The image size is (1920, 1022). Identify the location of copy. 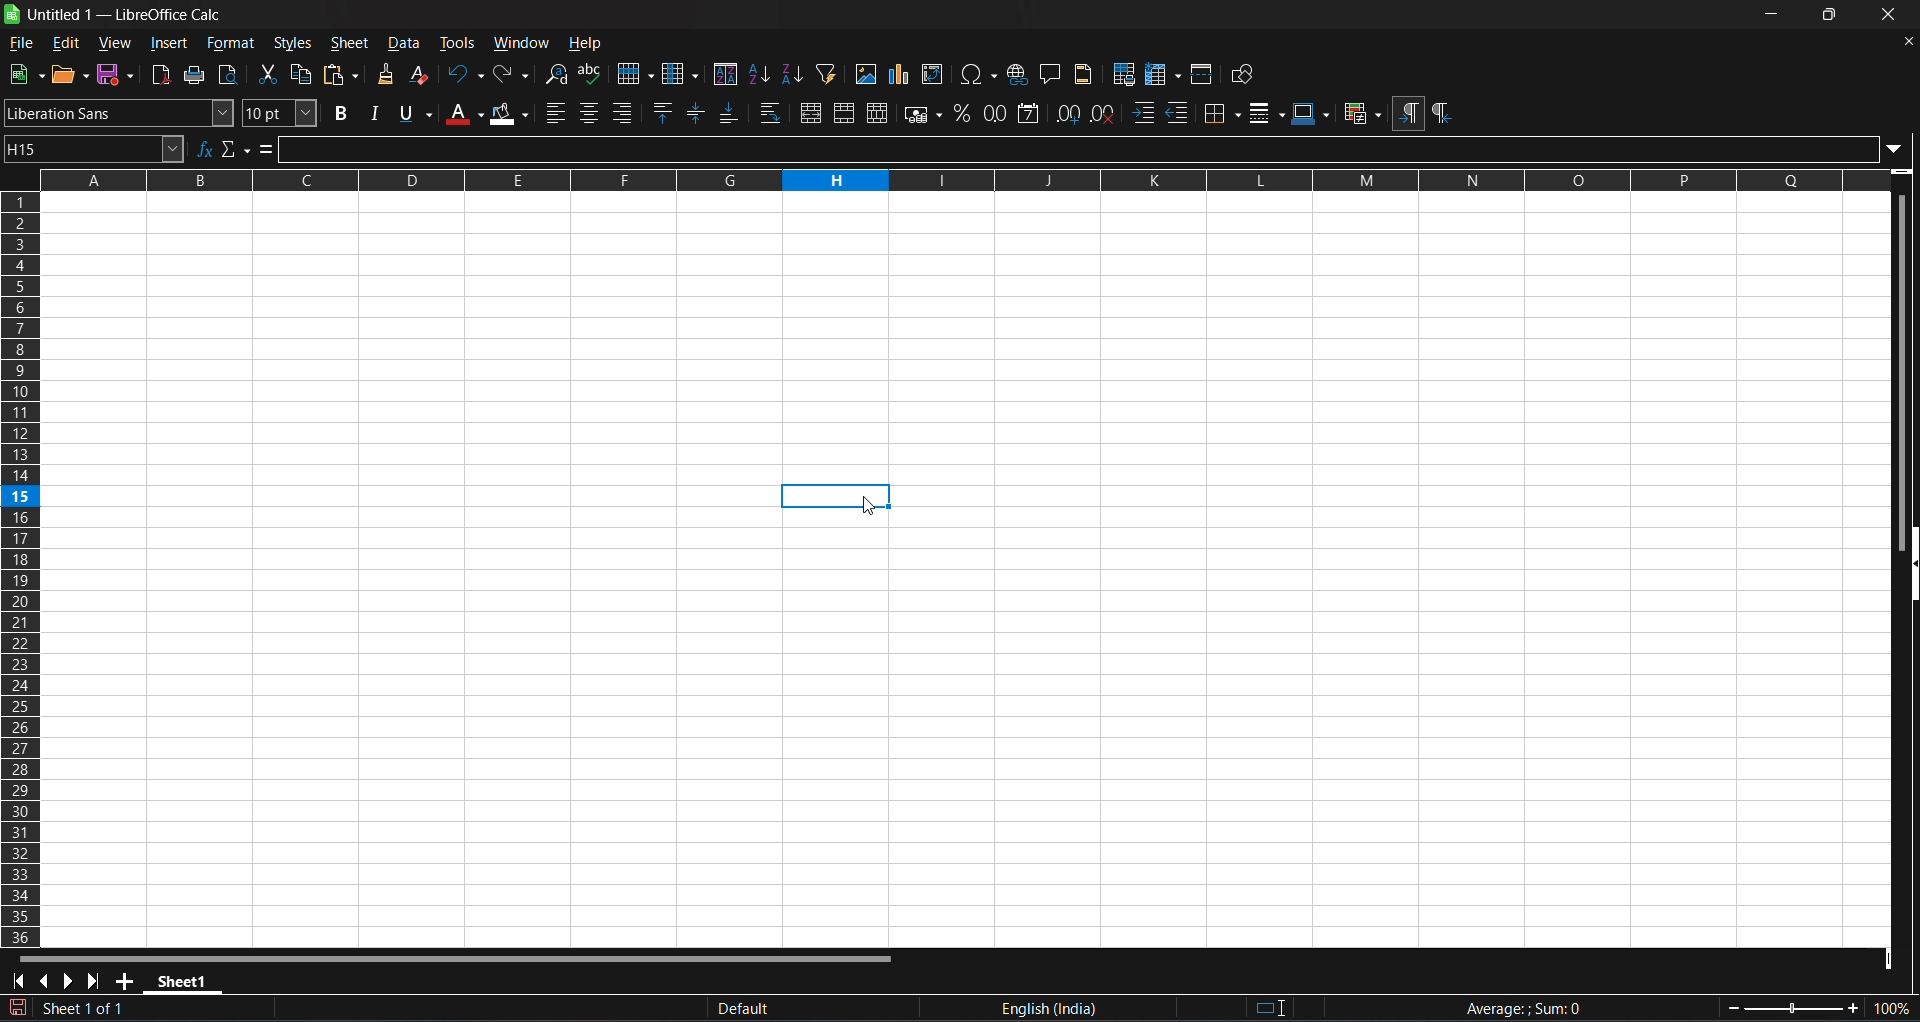
(301, 74).